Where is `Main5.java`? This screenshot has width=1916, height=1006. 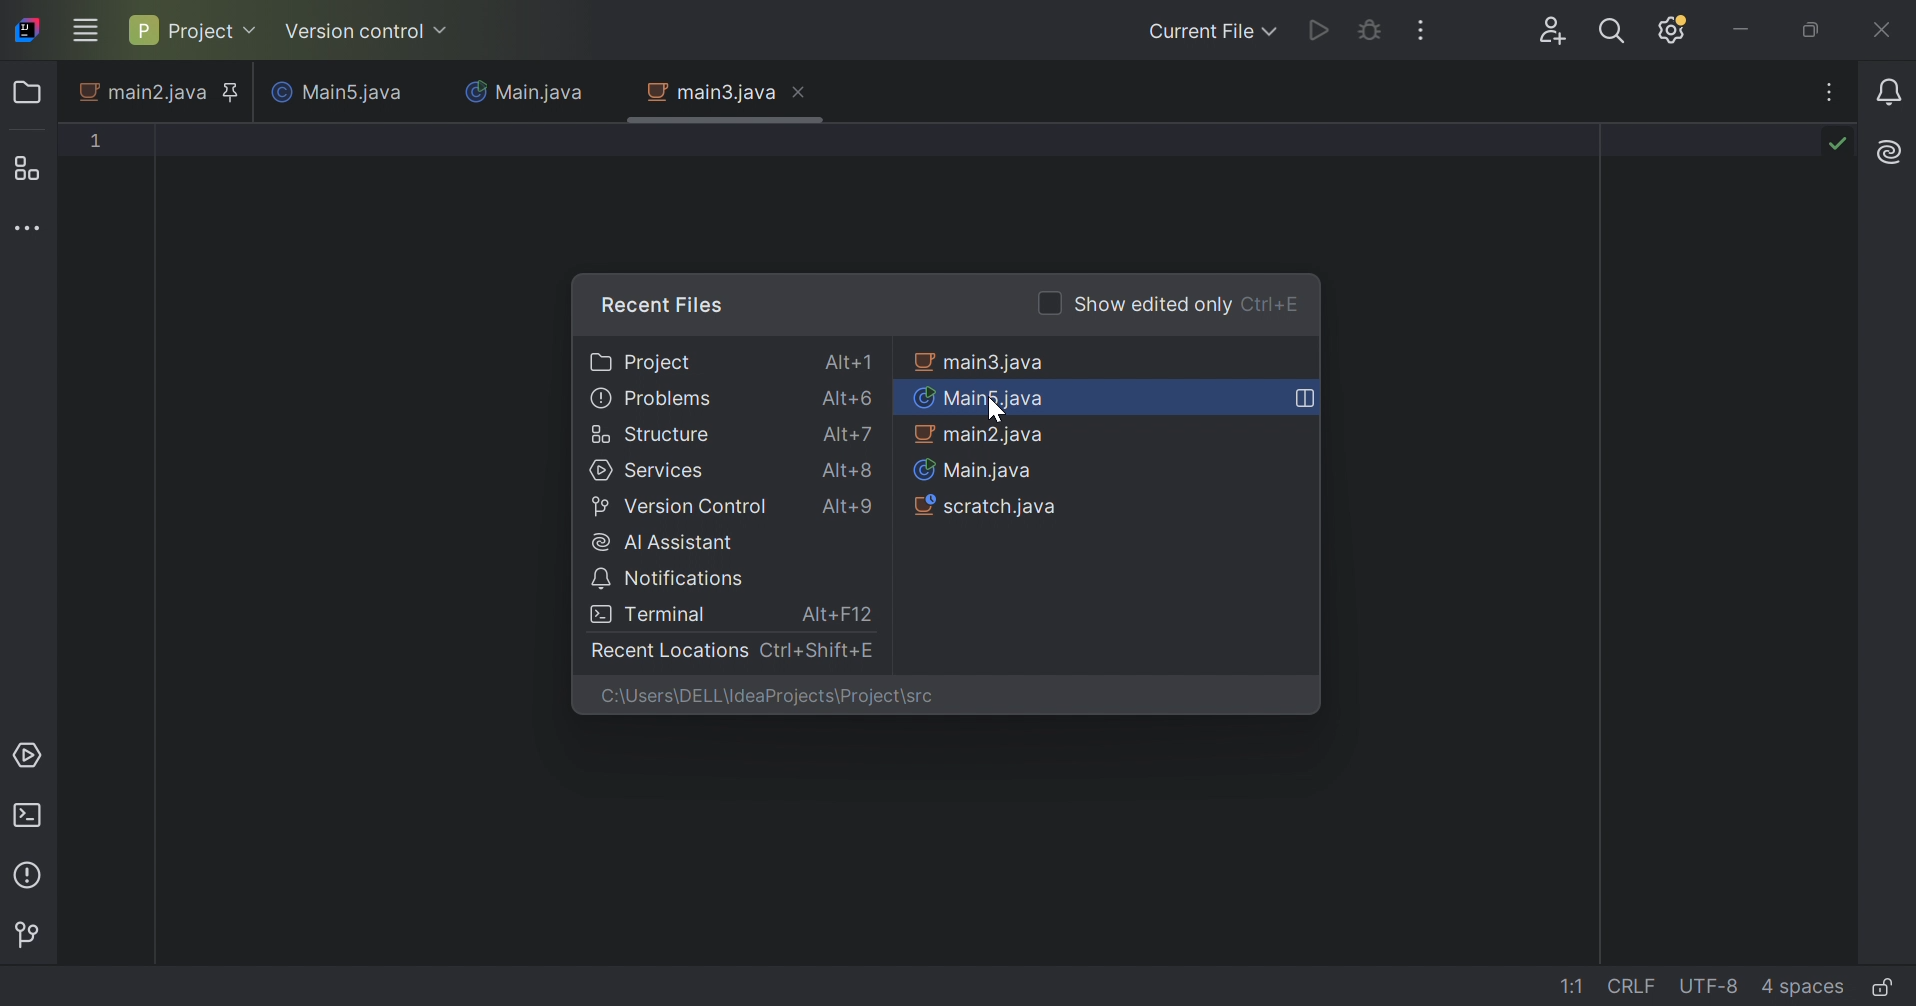 Main5.java is located at coordinates (984, 398).